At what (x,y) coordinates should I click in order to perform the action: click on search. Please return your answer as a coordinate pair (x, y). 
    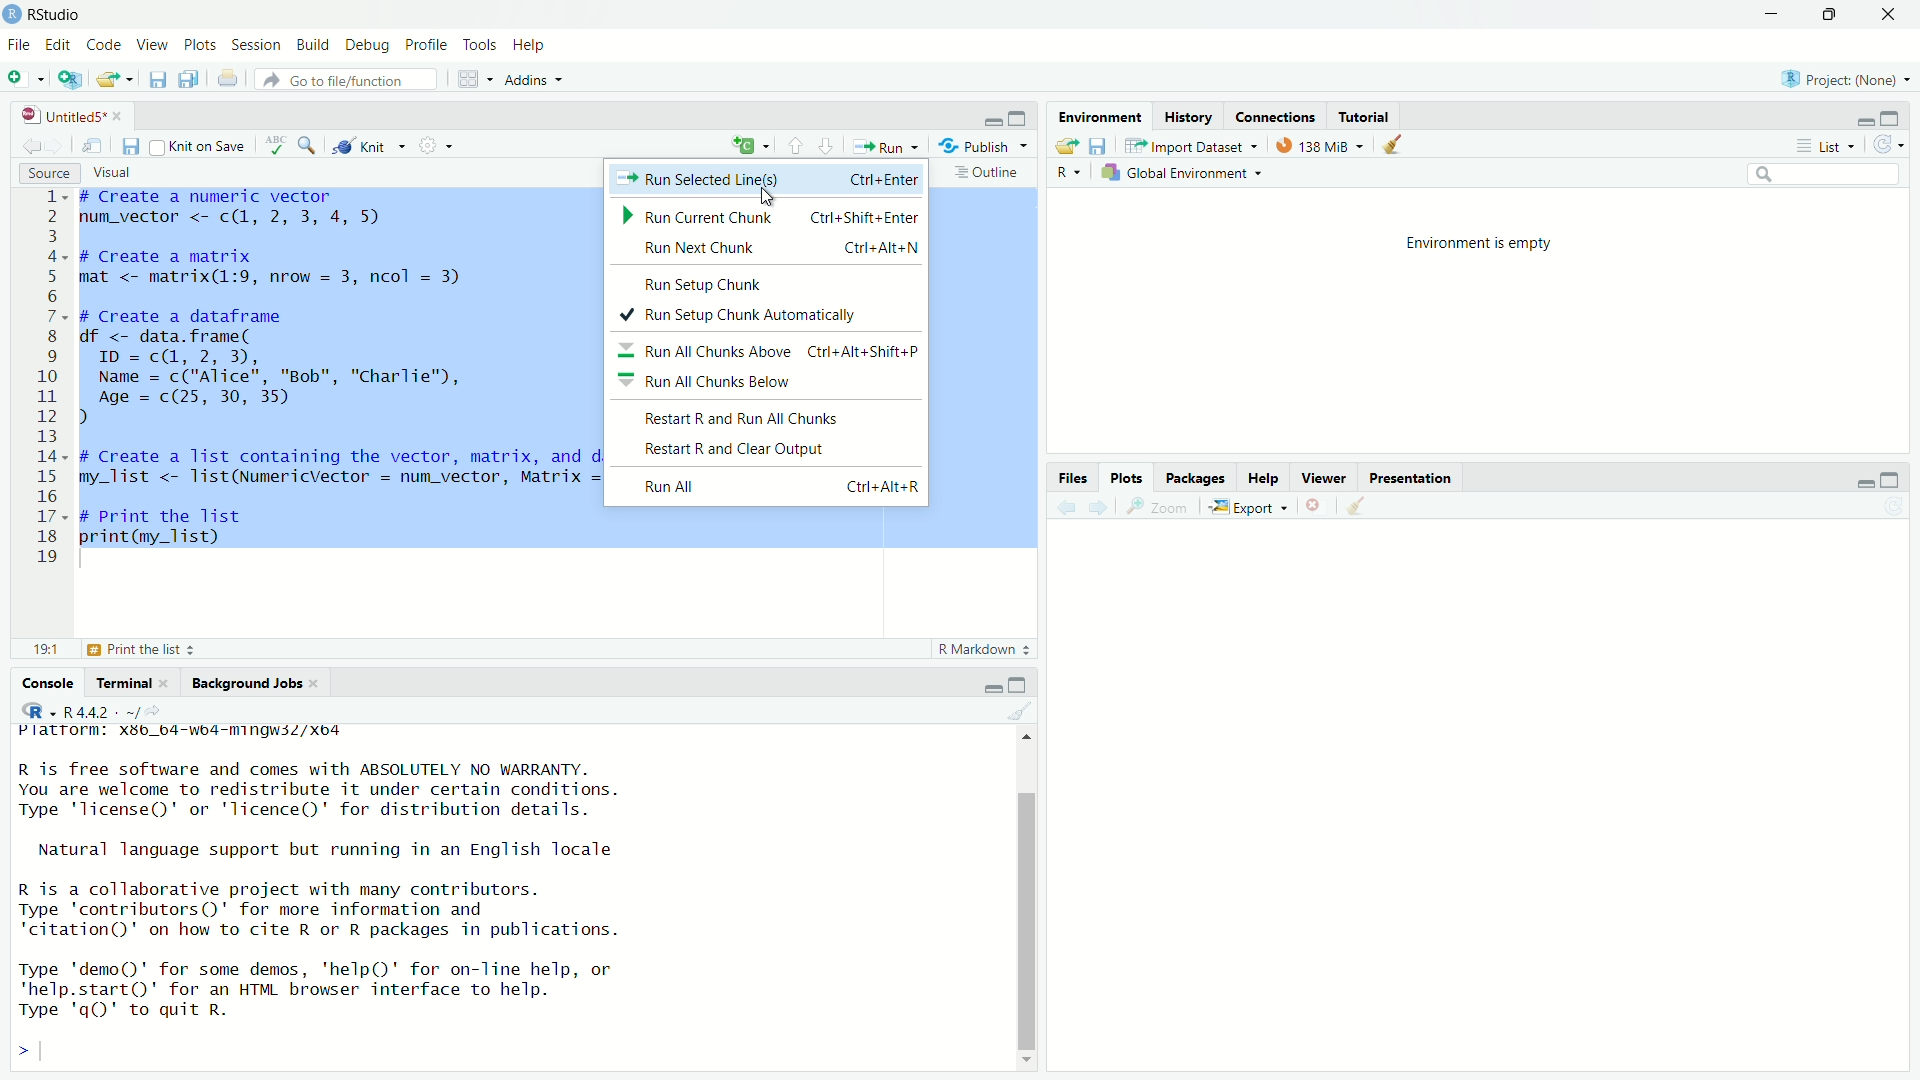
    Looking at the image, I should click on (1825, 177).